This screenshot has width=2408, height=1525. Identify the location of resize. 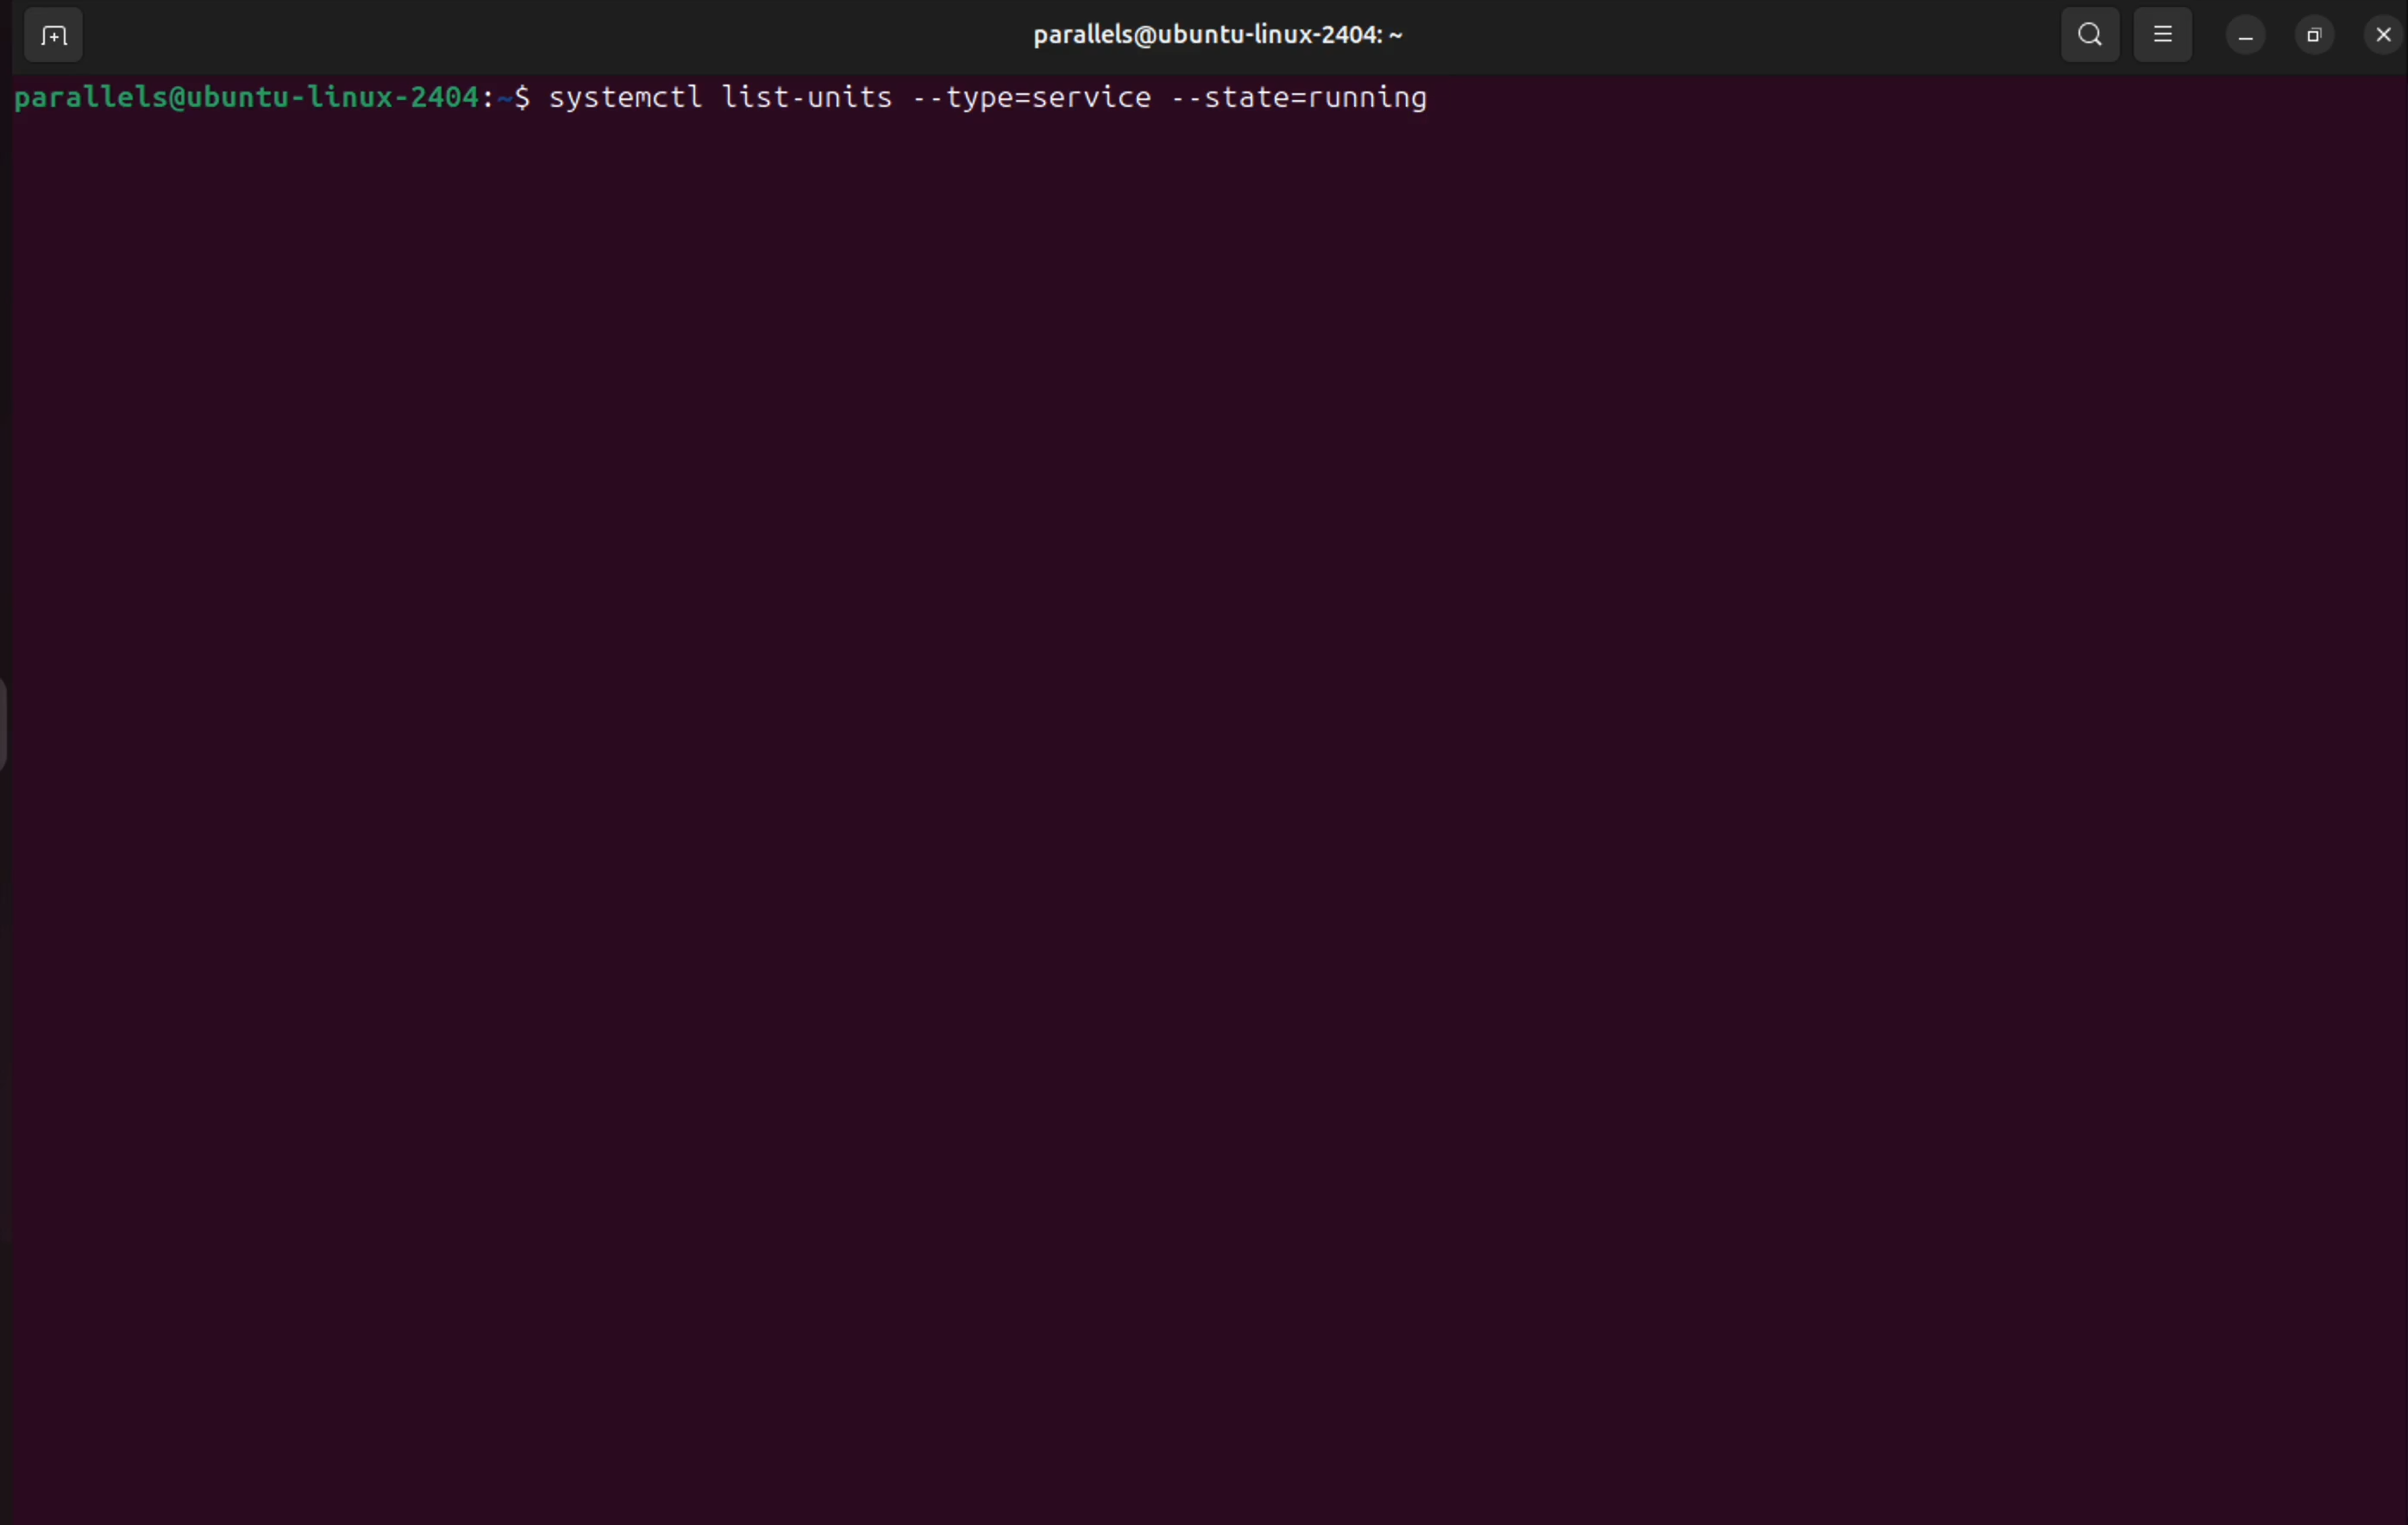
(2312, 34).